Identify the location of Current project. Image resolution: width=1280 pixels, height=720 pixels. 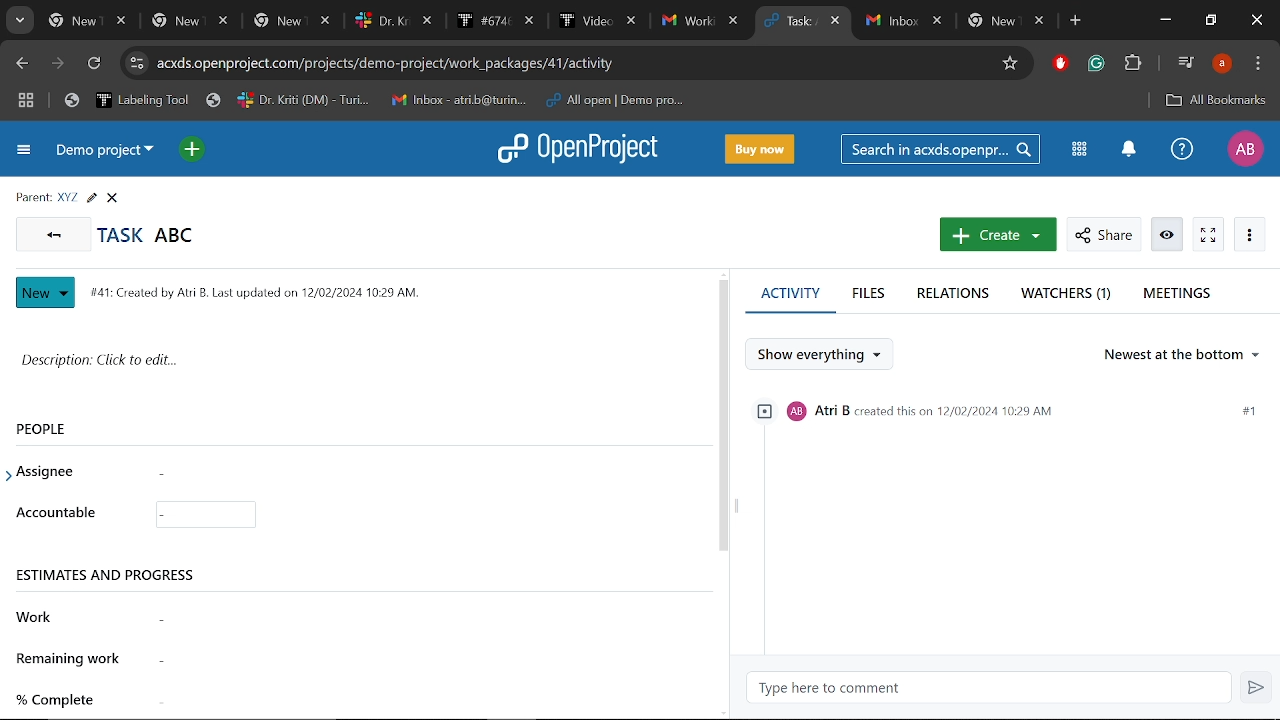
(105, 152).